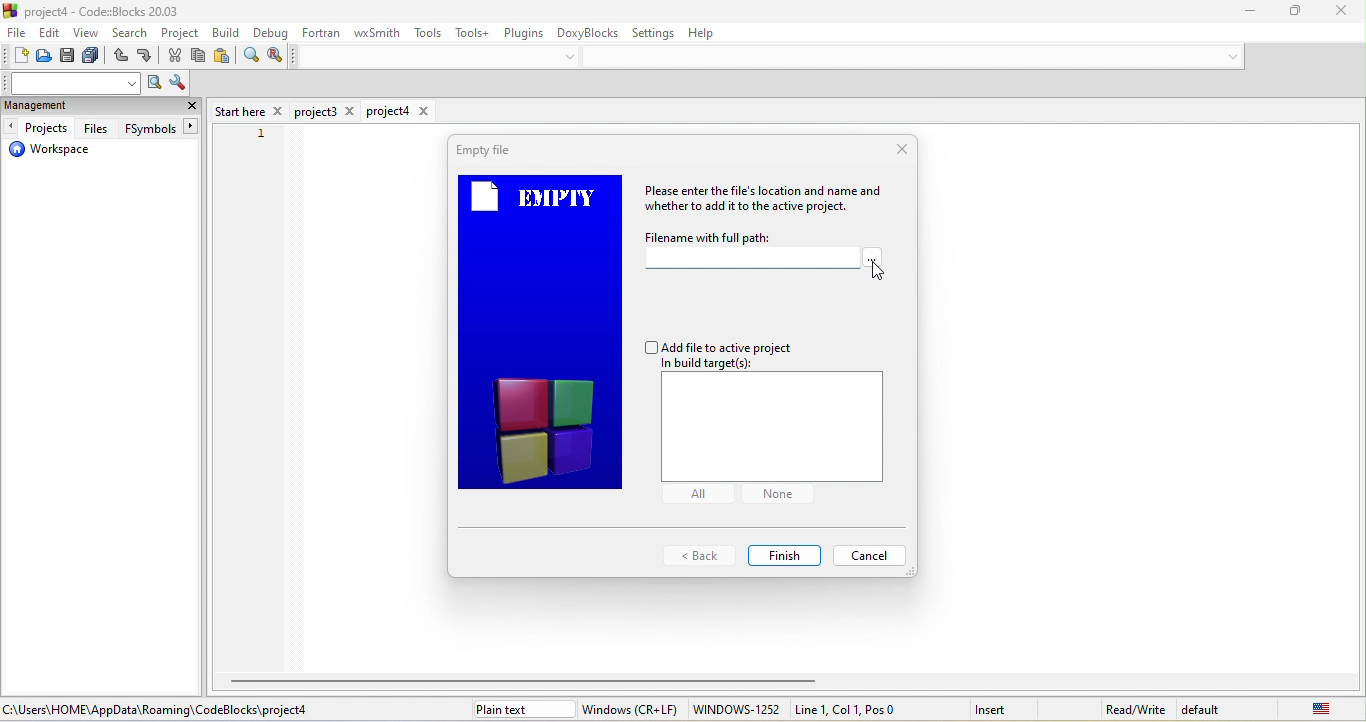  Describe the element at coordinates (51, 34) in the screenshot. I see `edit` at that location.